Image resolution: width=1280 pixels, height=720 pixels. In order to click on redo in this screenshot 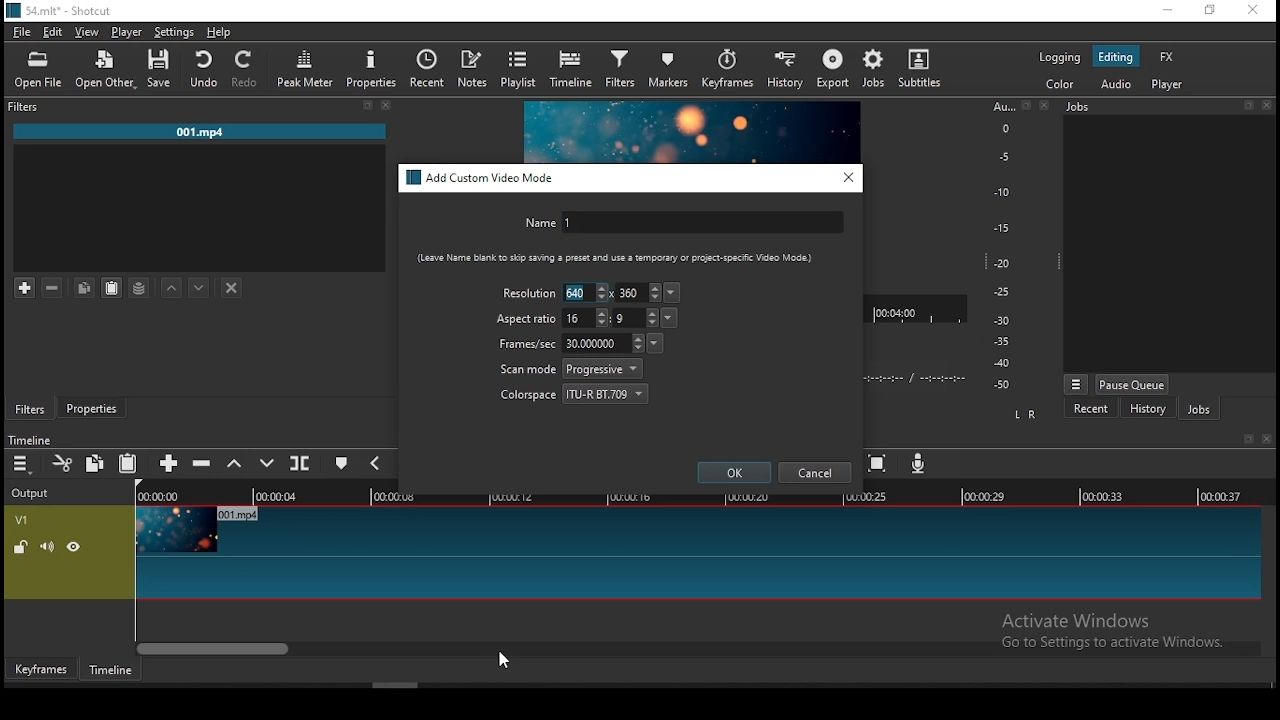, I will do `click(247, 69)`.